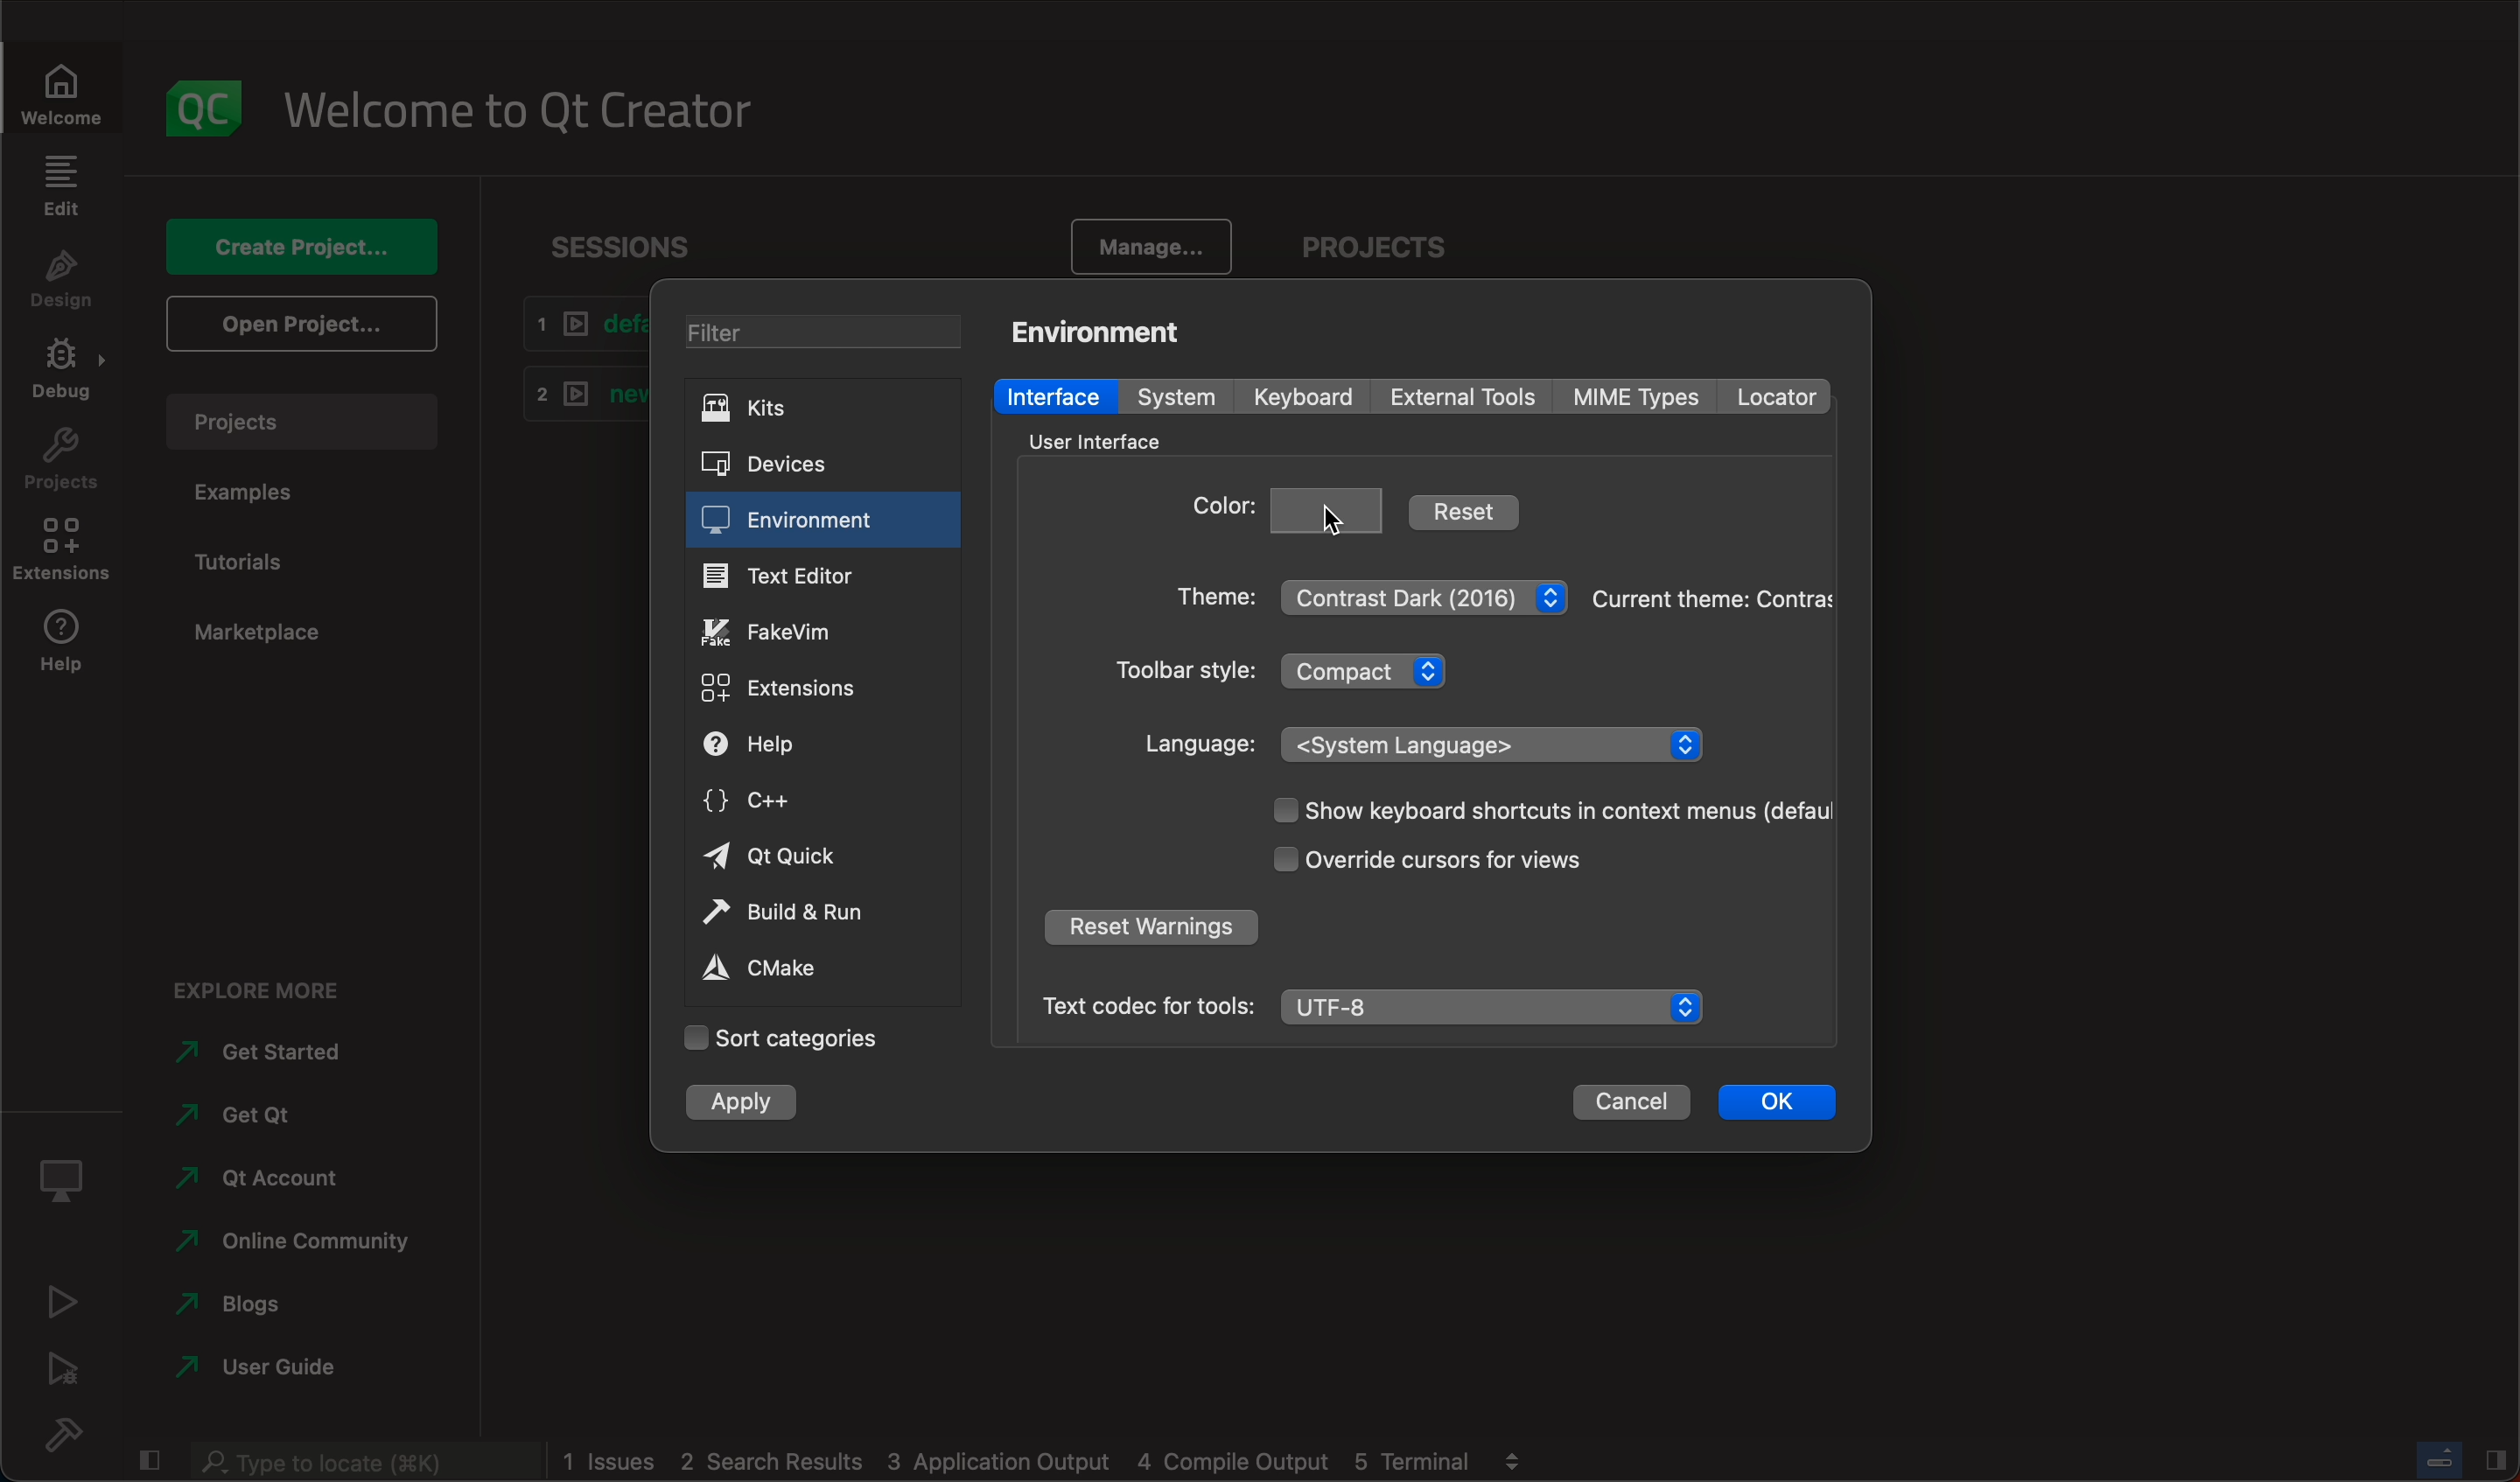 The width and height of the screenshot is (2520, 1482). What do you see at coordinates (300, 239) in the screenshot?
I see `create` at bounding box center [300, 239].